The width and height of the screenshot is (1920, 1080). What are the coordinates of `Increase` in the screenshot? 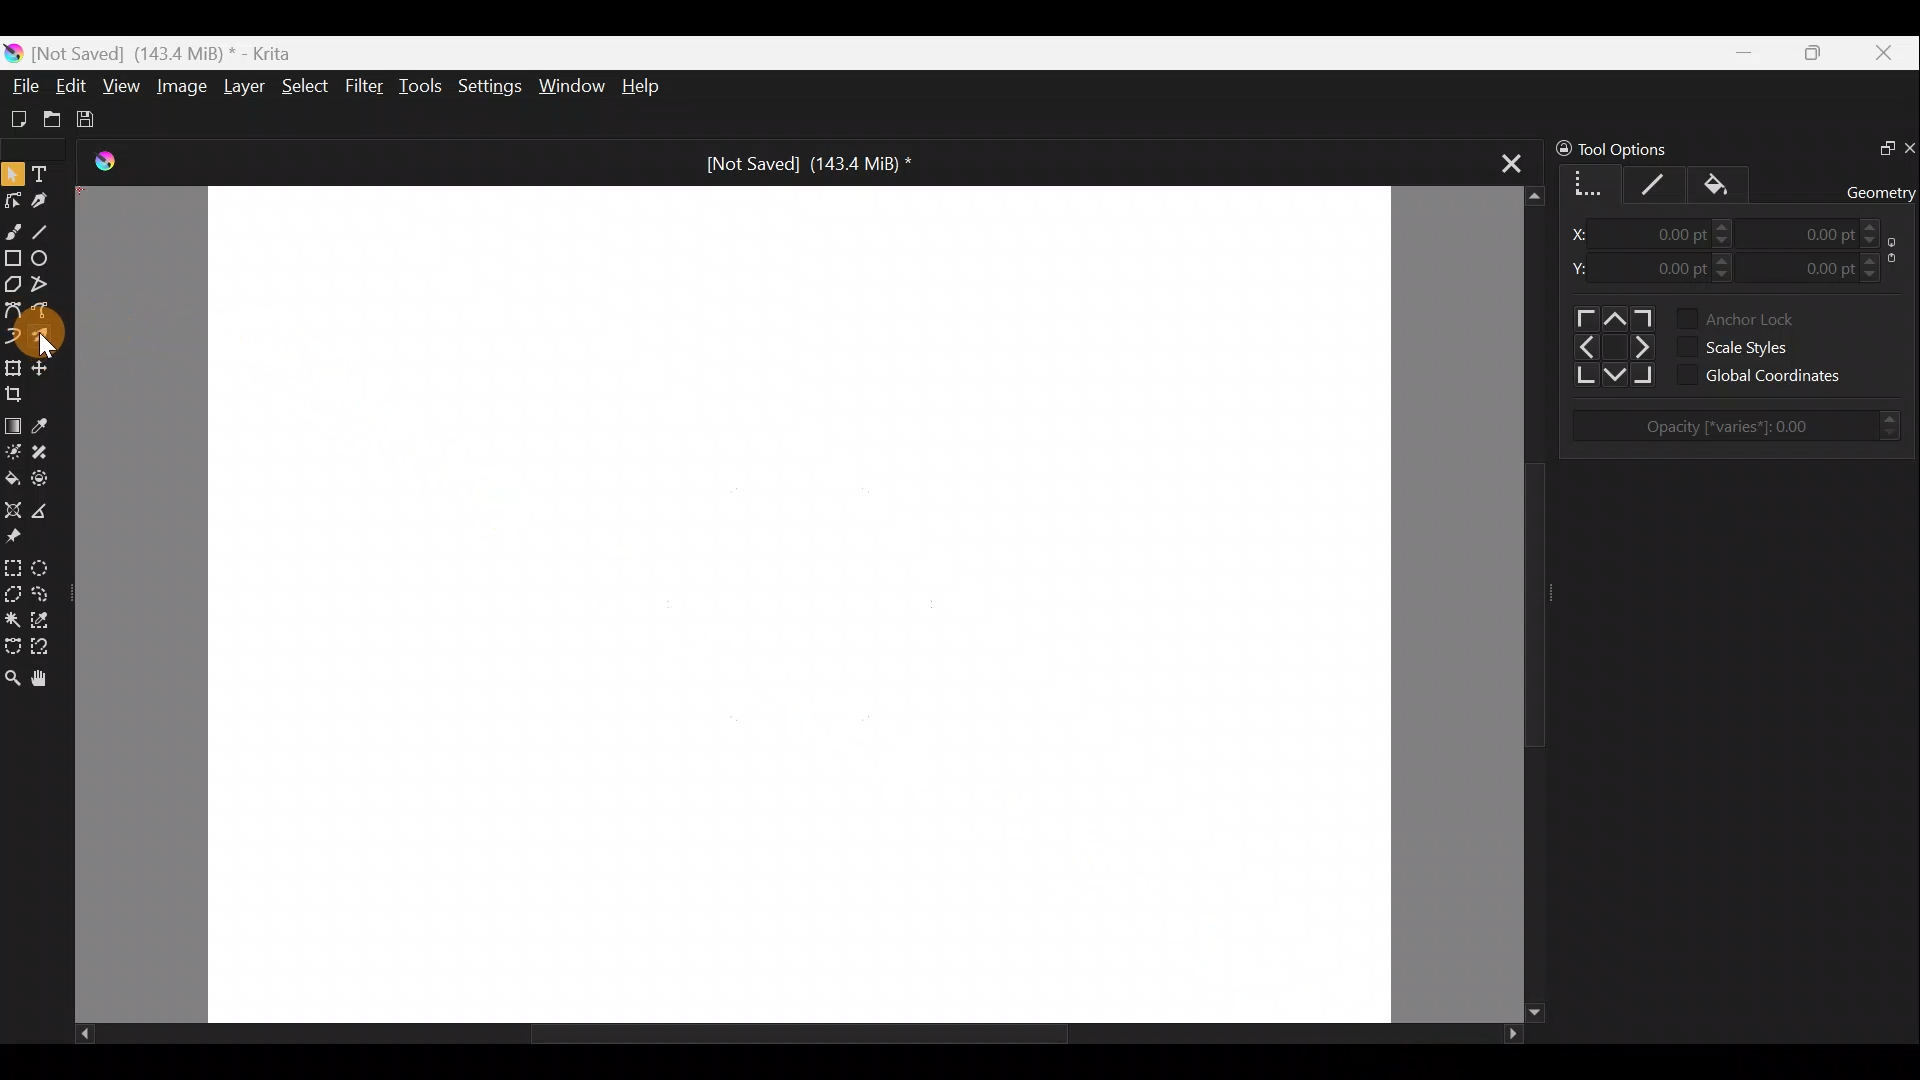 It's located at (1729, 259).